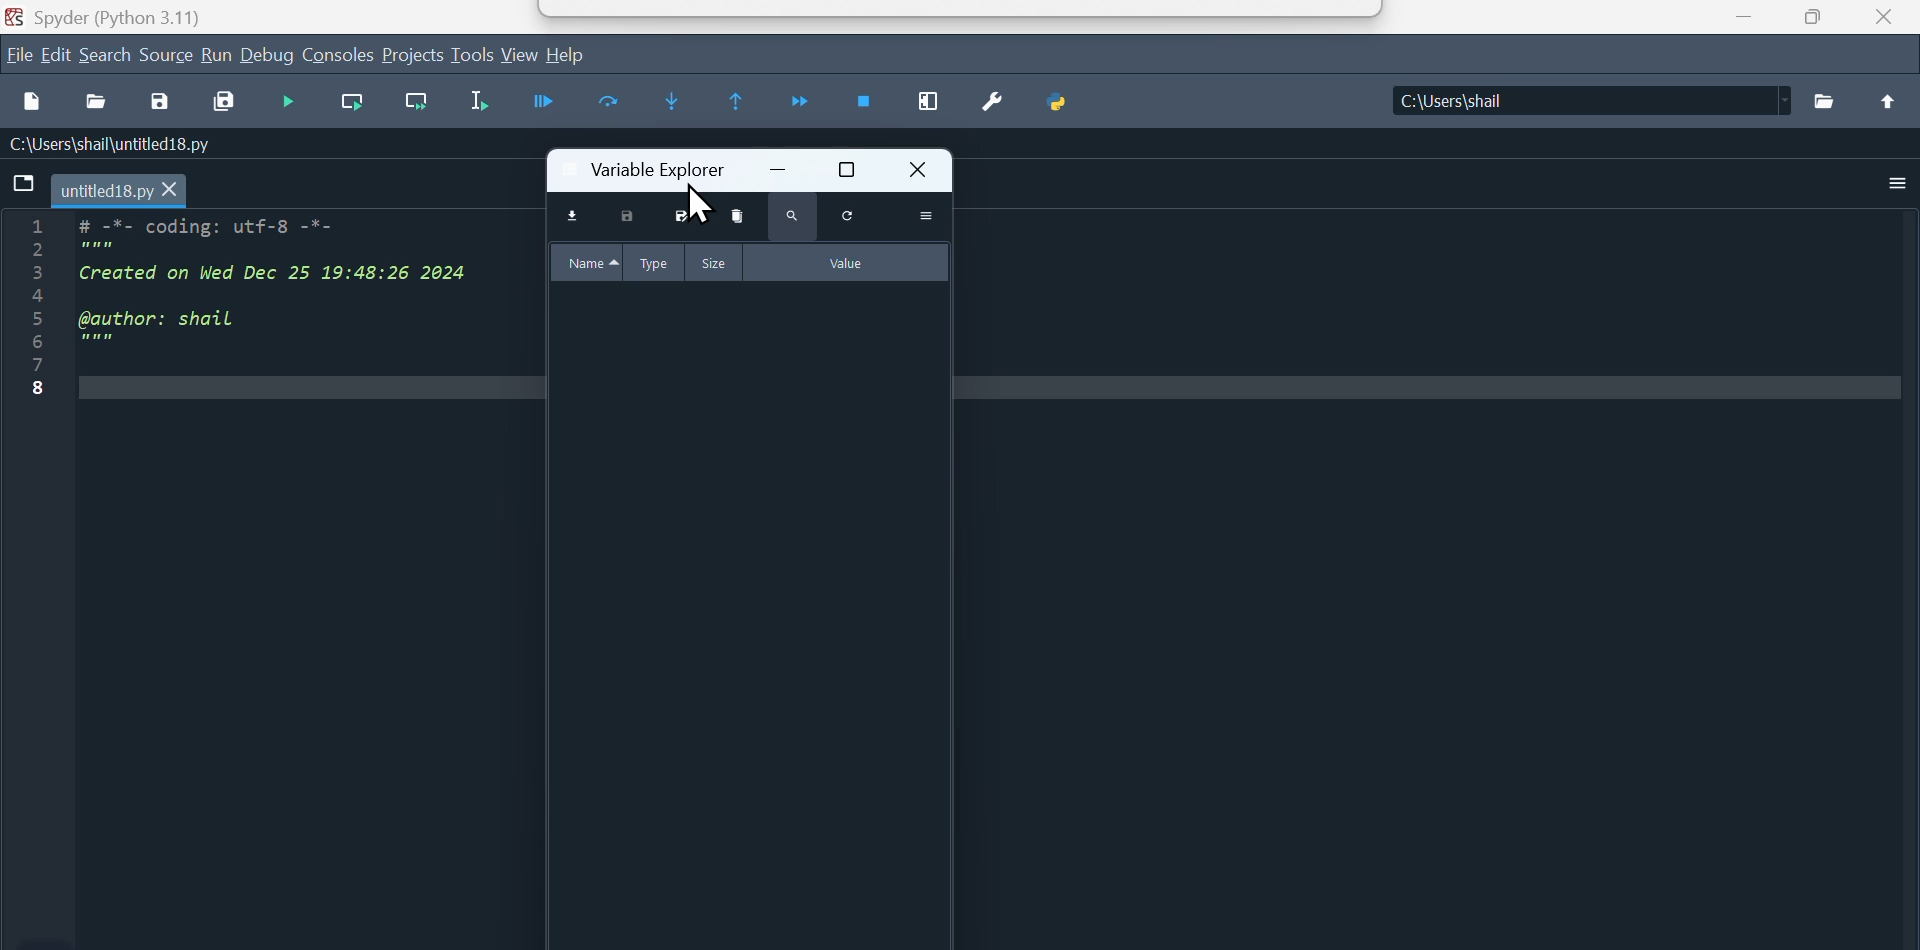 This screenshot has width=1920, height=950. I want to click on C:\users\shail\untitled18.py, so click(144, 146).